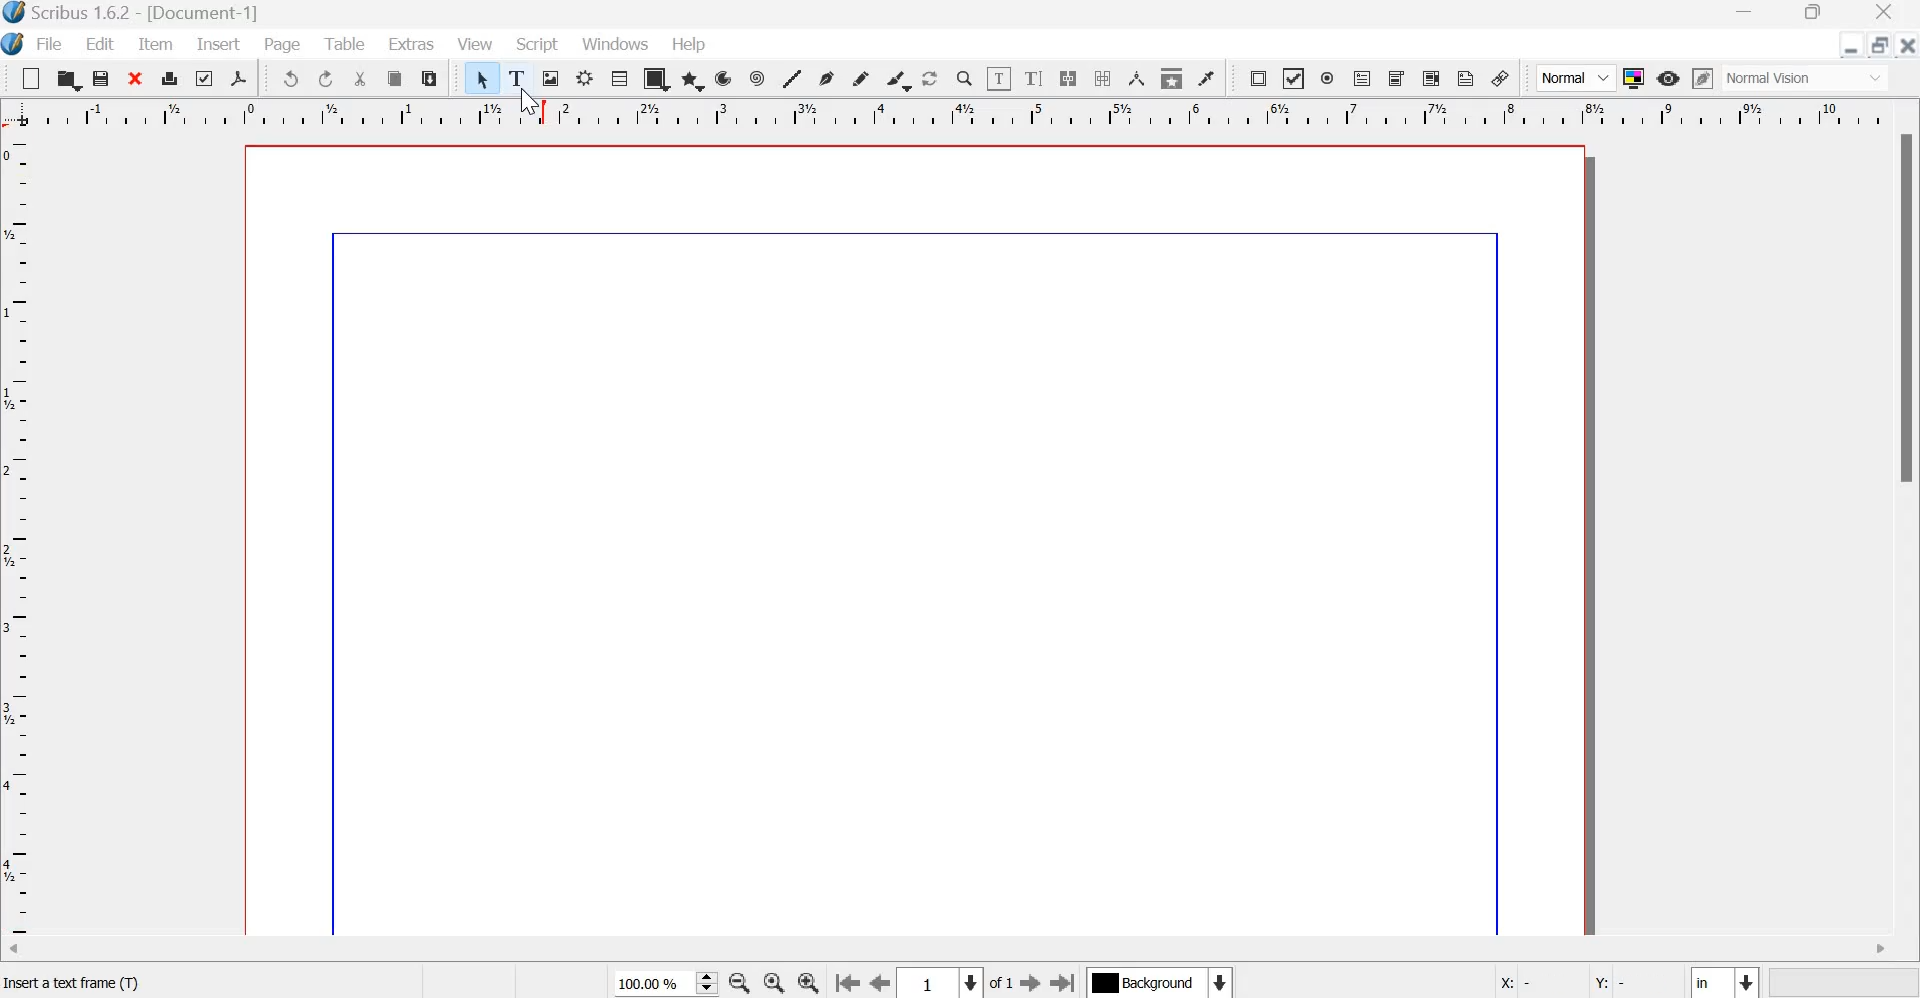 This screenshot has width=1920, height=998. I want to click on , so click(812, 984).